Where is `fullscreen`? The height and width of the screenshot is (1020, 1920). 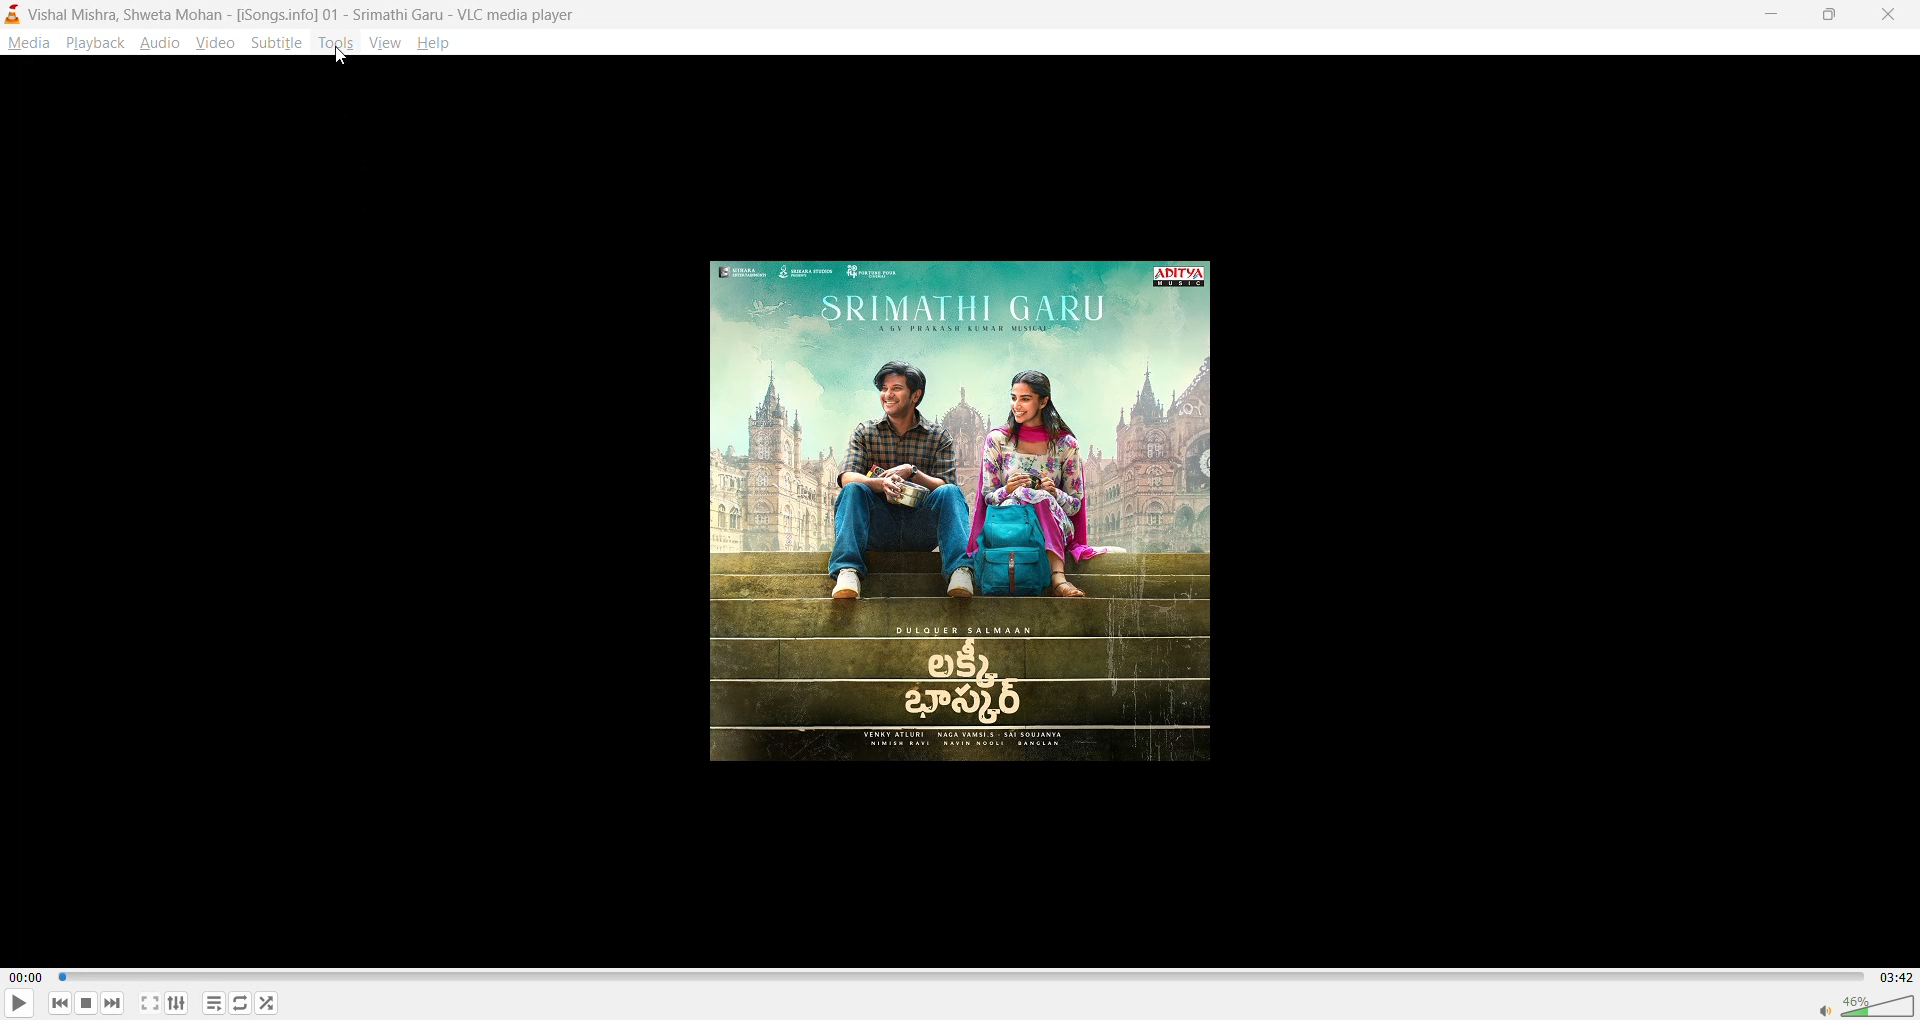
fullscreen is located at coordinates (150, 1003).